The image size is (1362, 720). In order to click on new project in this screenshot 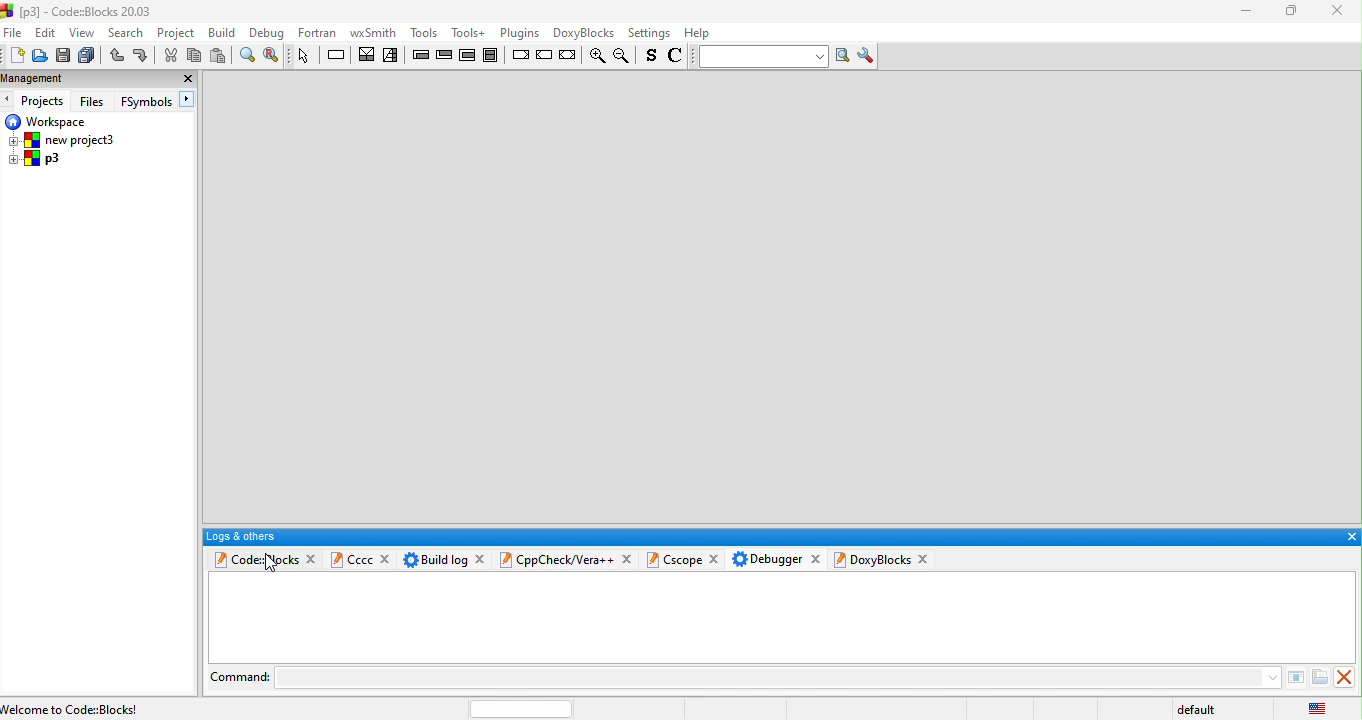, I will do `click(66, 140)`.